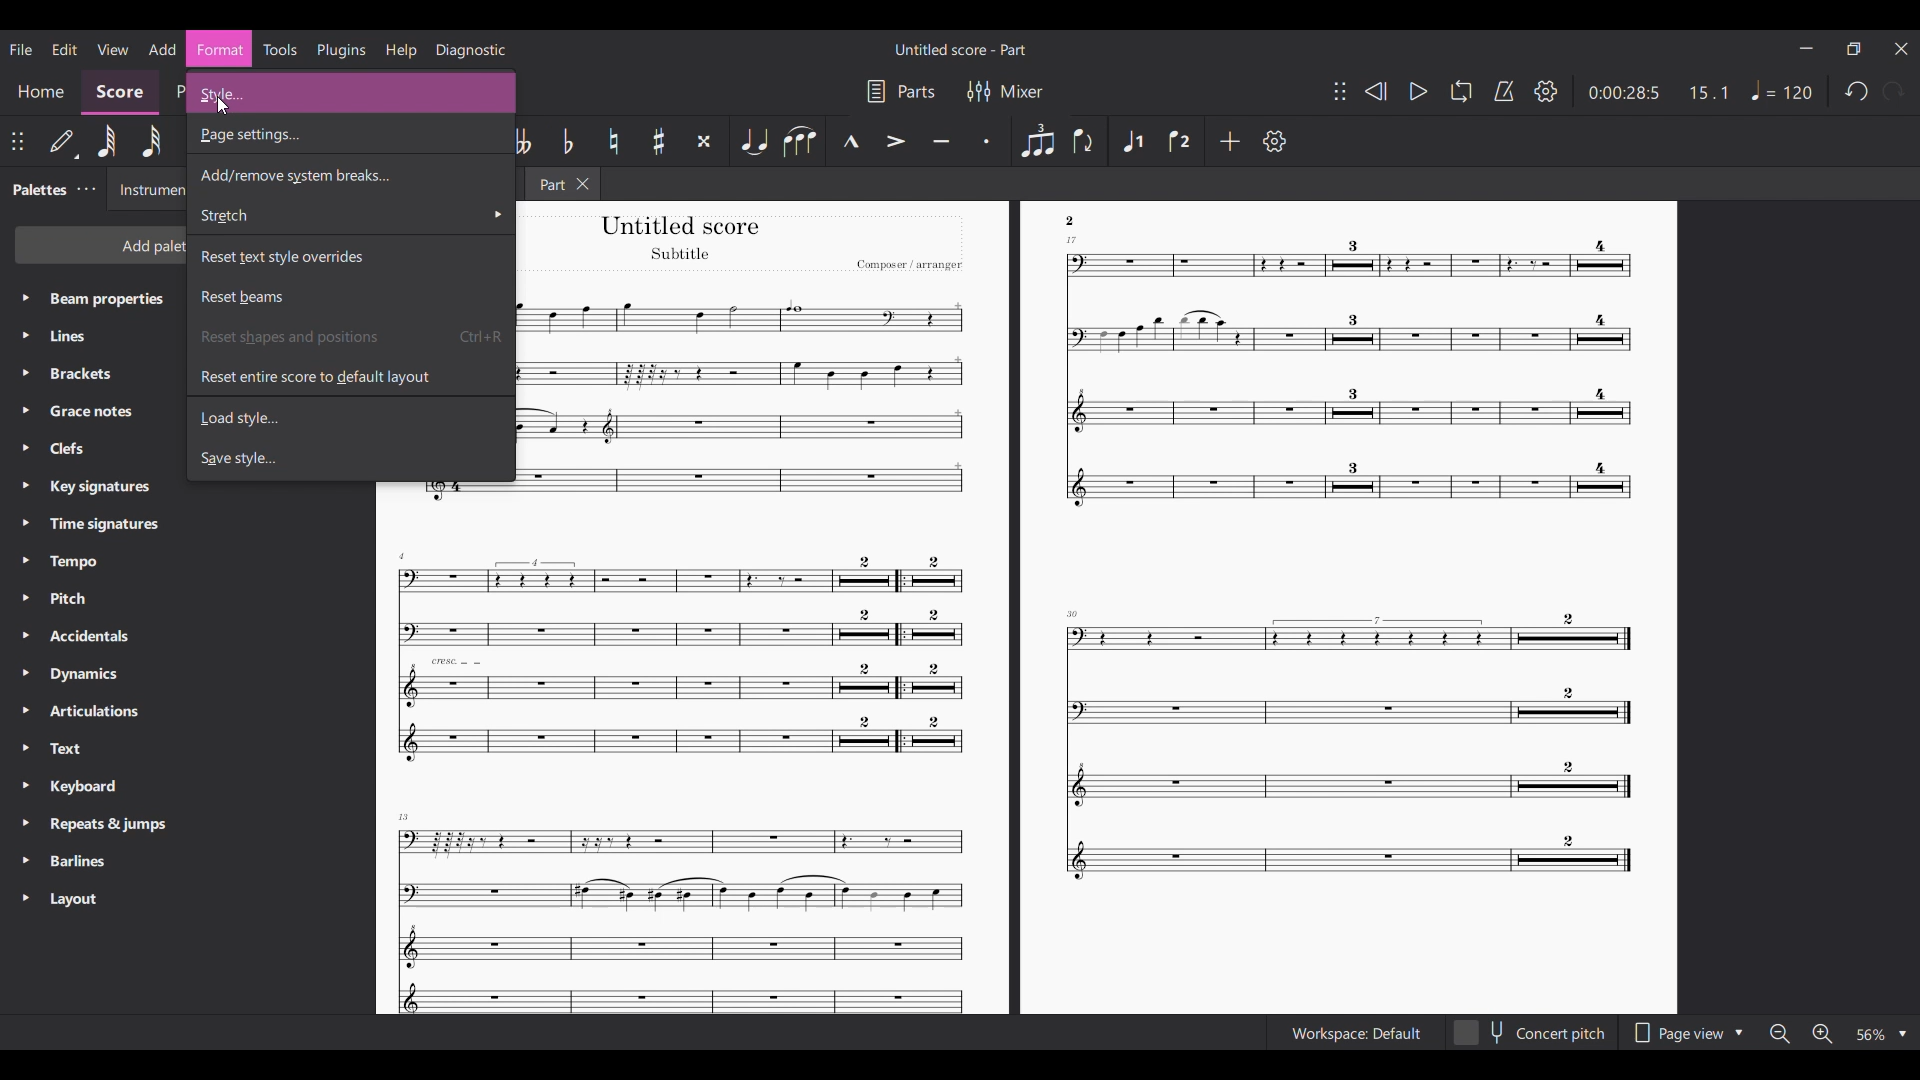  I want to click on Instruments tab, so click(144, 190).